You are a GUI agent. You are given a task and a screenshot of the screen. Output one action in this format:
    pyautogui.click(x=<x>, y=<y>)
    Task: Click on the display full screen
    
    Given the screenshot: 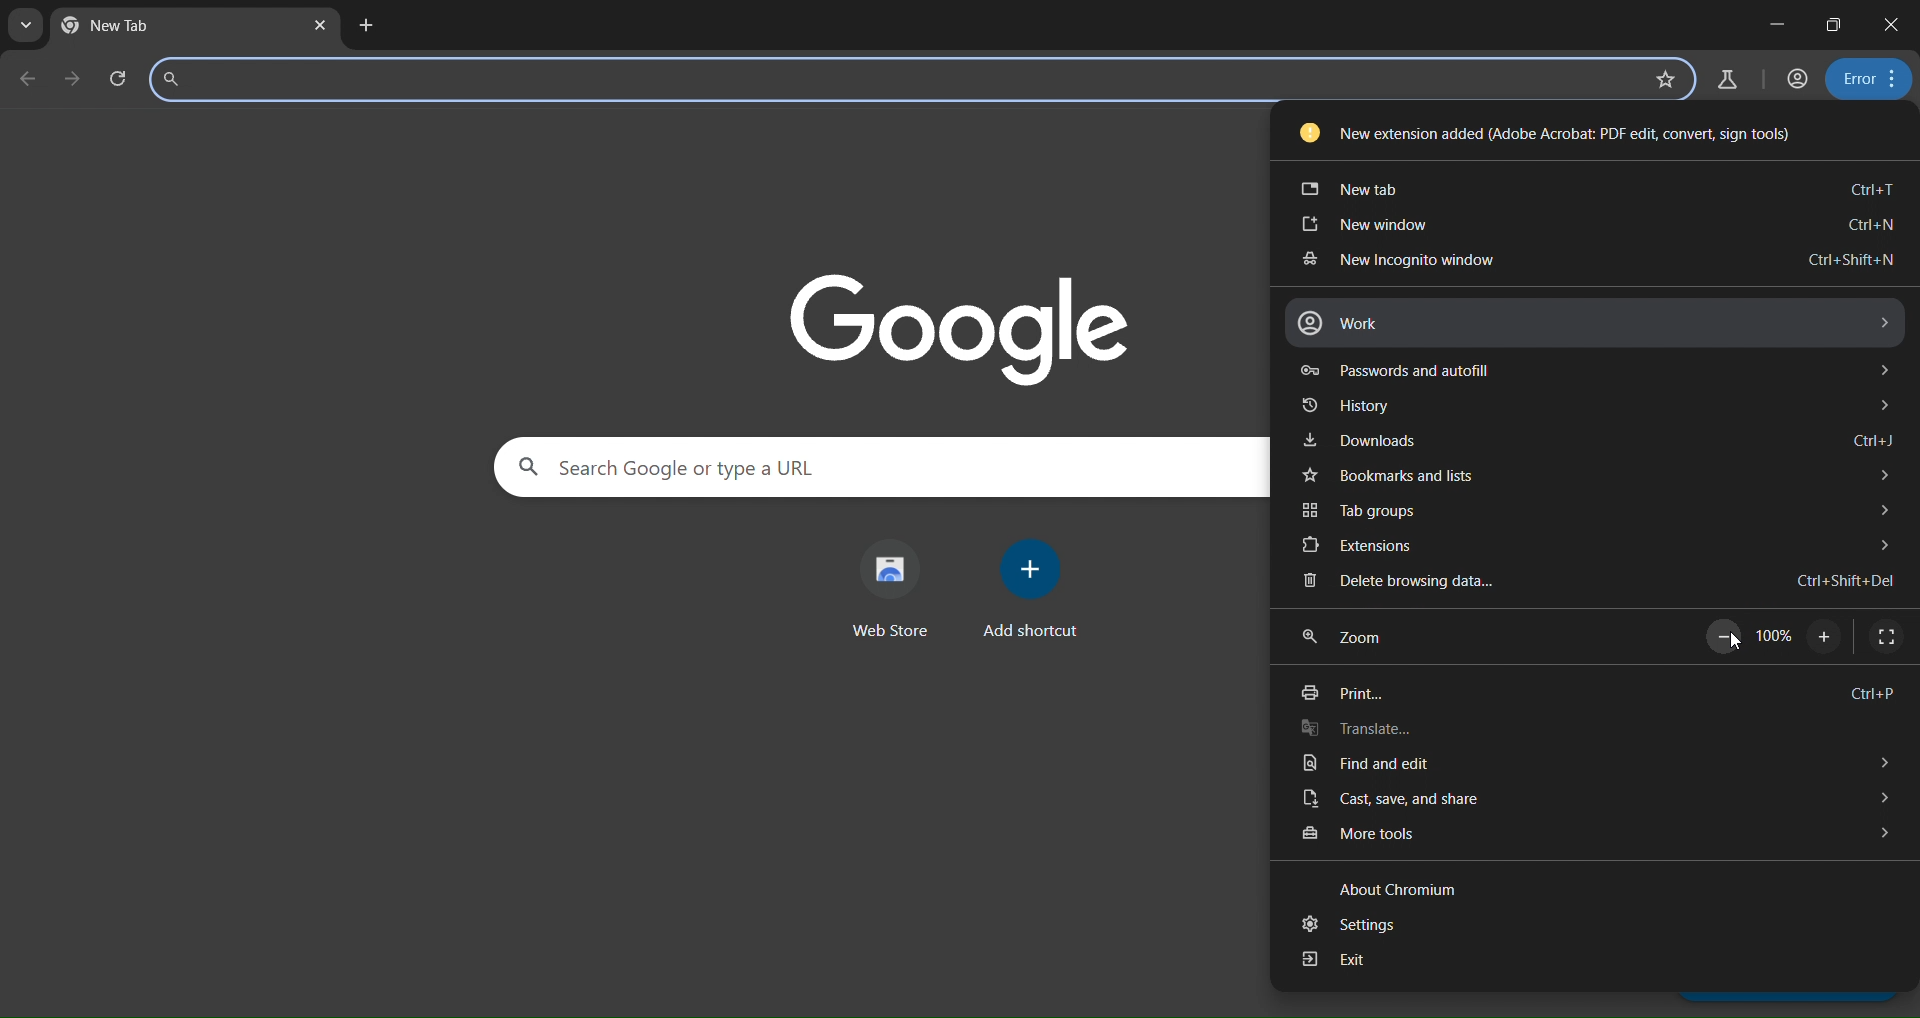 What is the action you would take?
    pyautogui.click(x=1888, y=638)
    